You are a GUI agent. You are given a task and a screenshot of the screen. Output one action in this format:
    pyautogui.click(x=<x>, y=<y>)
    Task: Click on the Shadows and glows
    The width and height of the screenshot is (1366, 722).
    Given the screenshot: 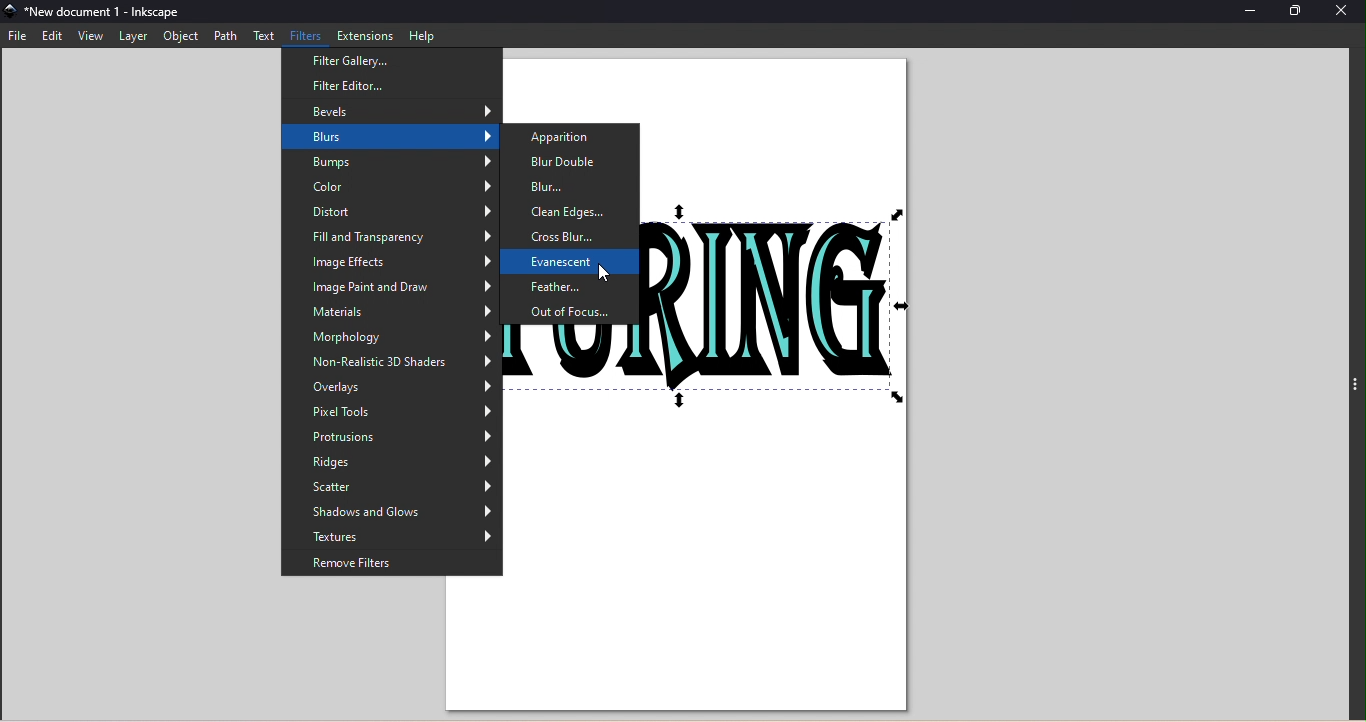 What is the action you would take?
    pyautogui.click(x=391, y=513)
    